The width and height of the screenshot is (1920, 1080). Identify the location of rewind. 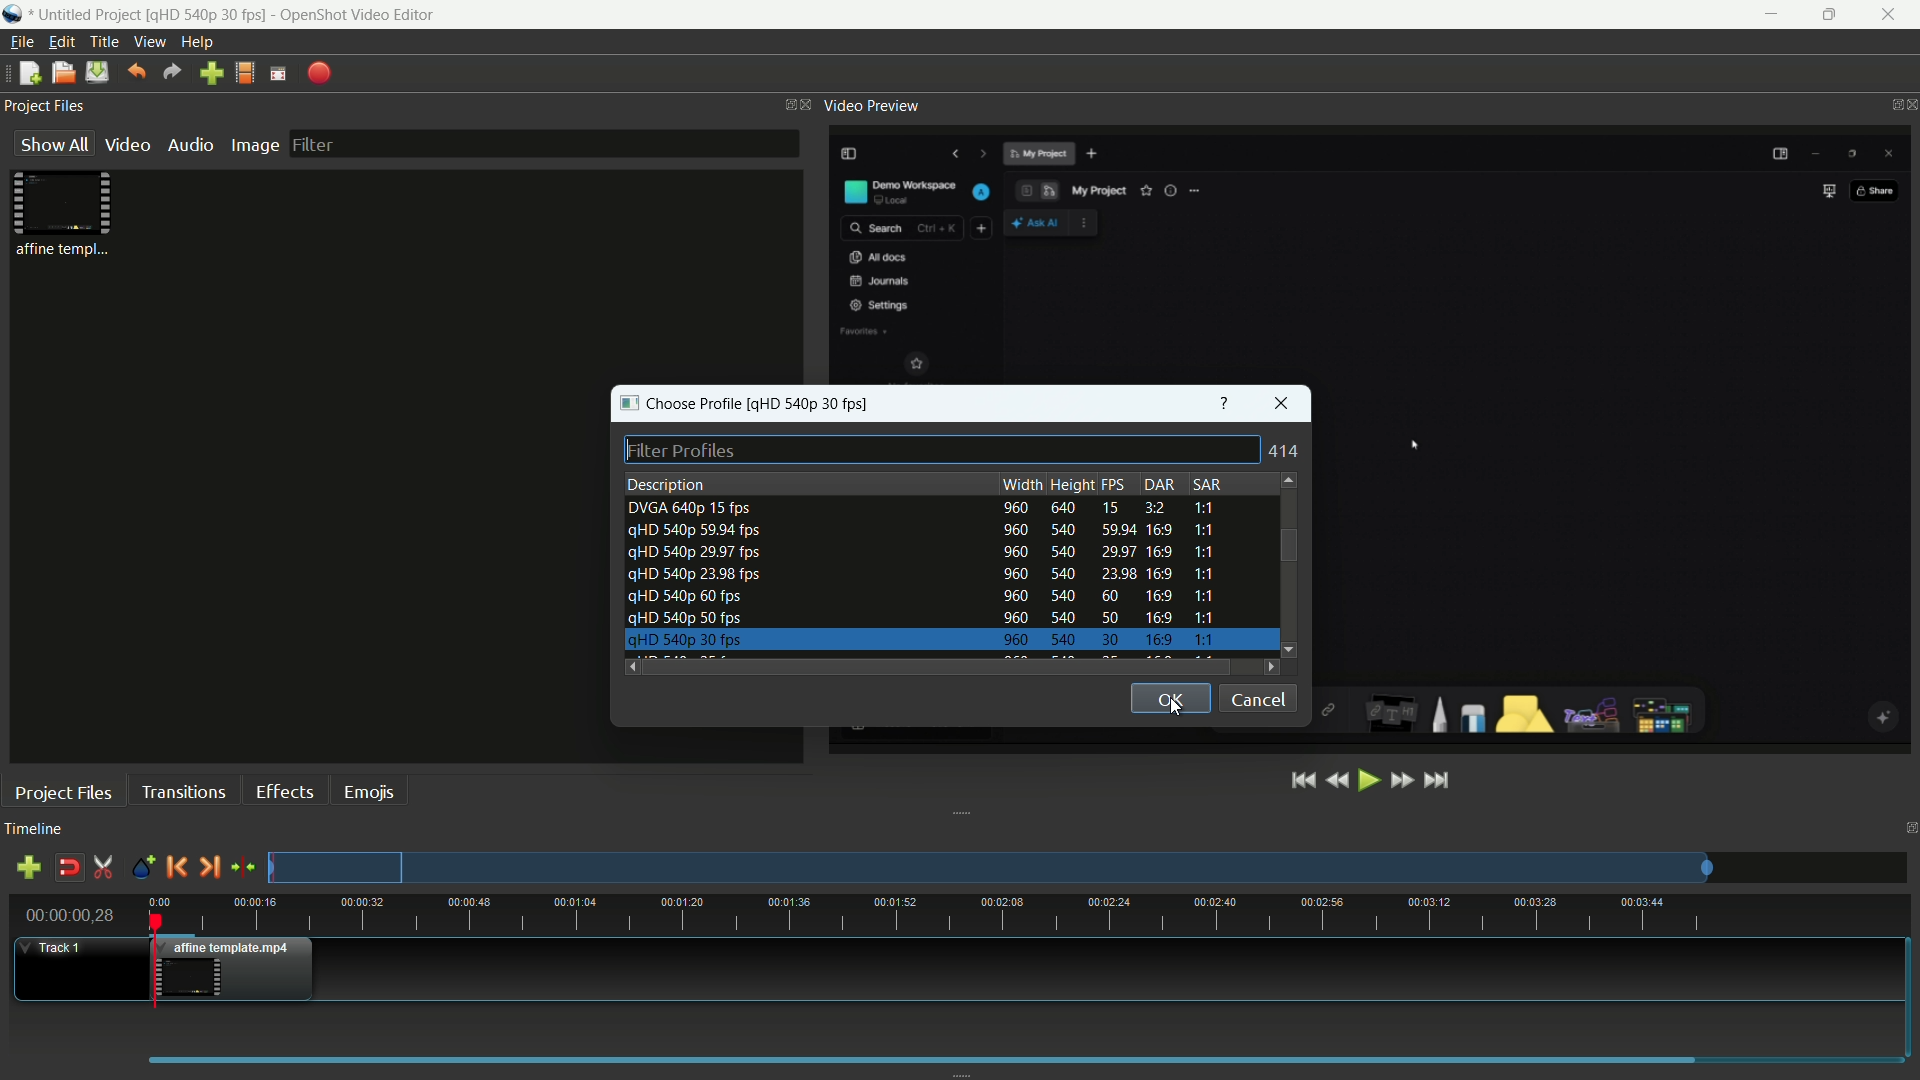
(1337, 782).